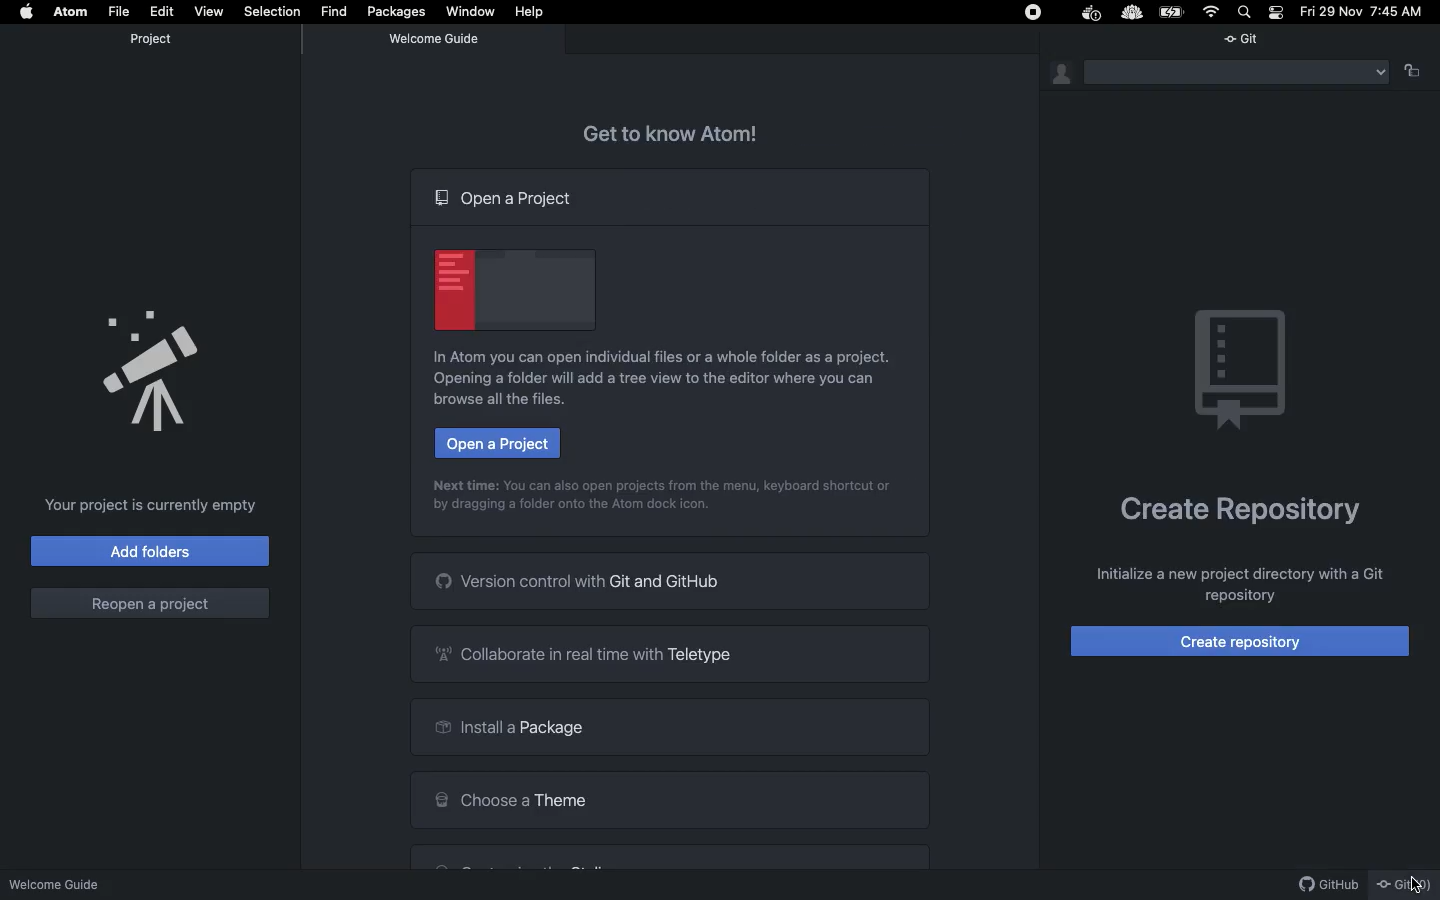  What do you see at coordinates (1173, 13) in the screenshot?
I see `Charge` at bounding box center [1173, 13].